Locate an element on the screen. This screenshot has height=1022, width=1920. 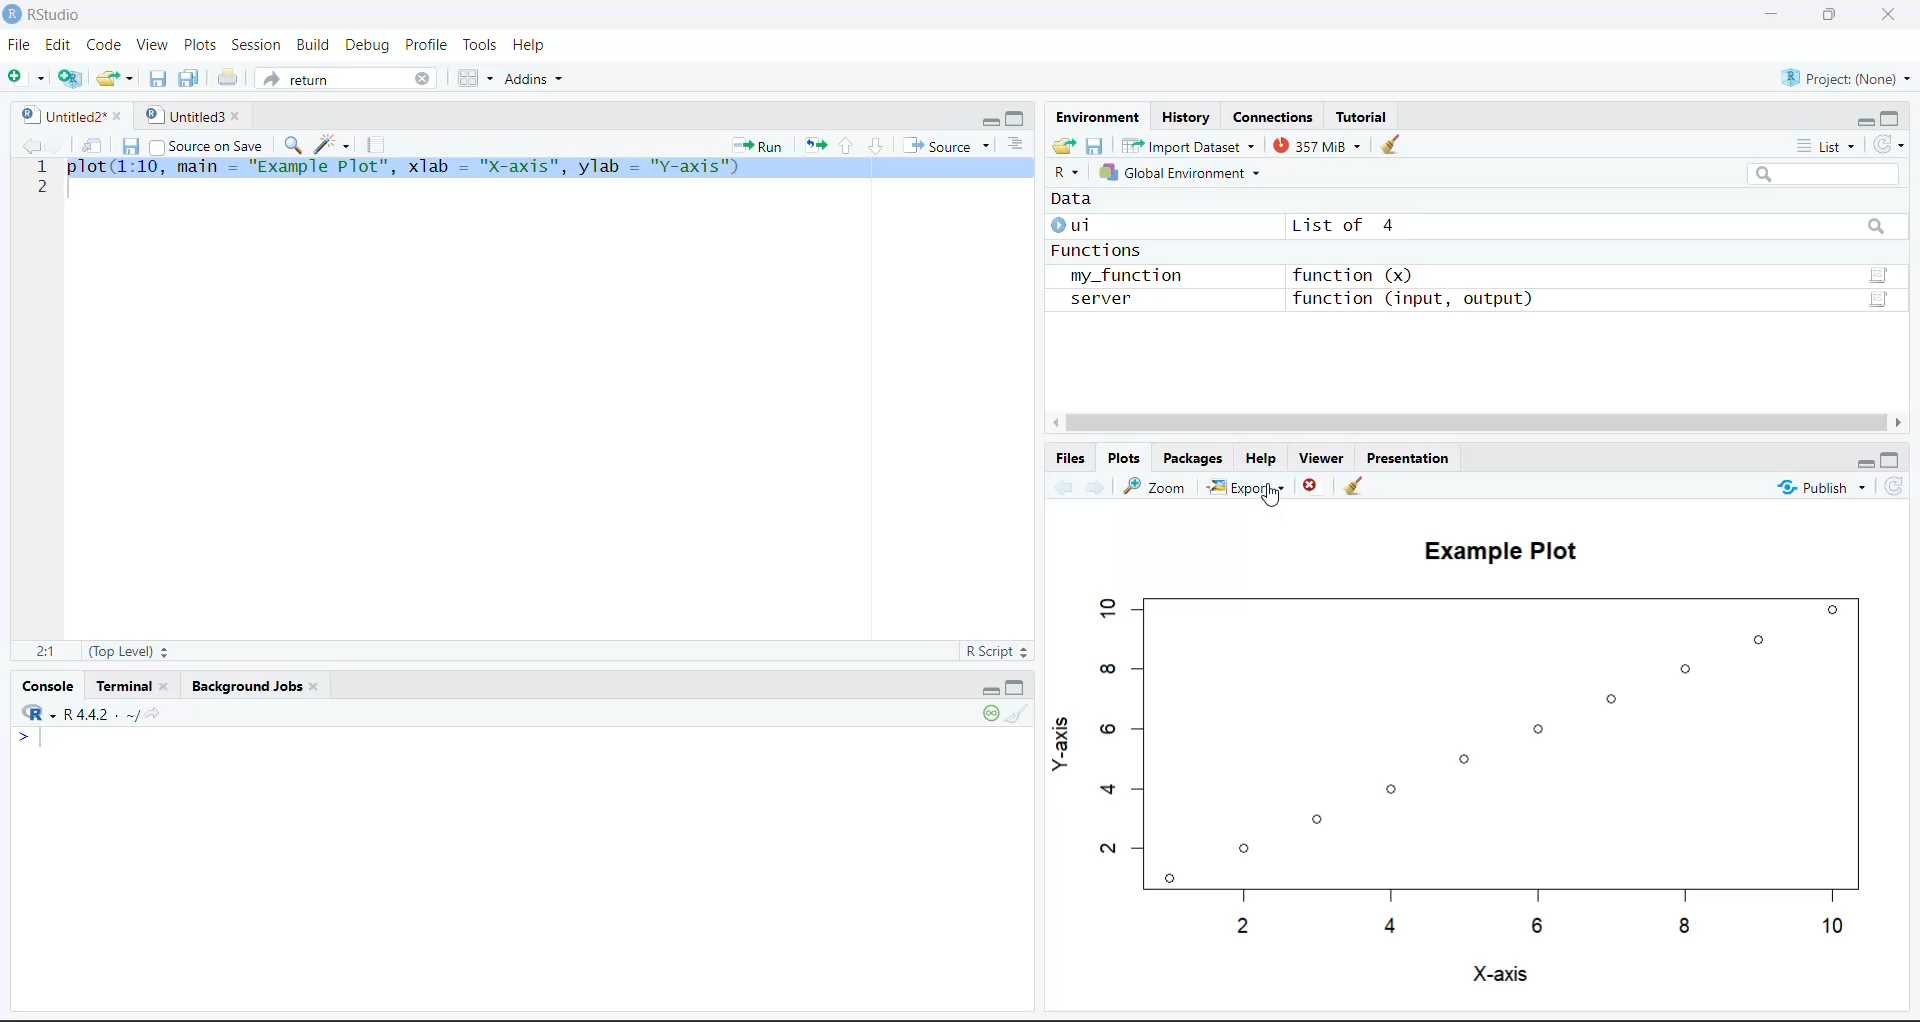
Explore is located at coordinates (1249, 485).